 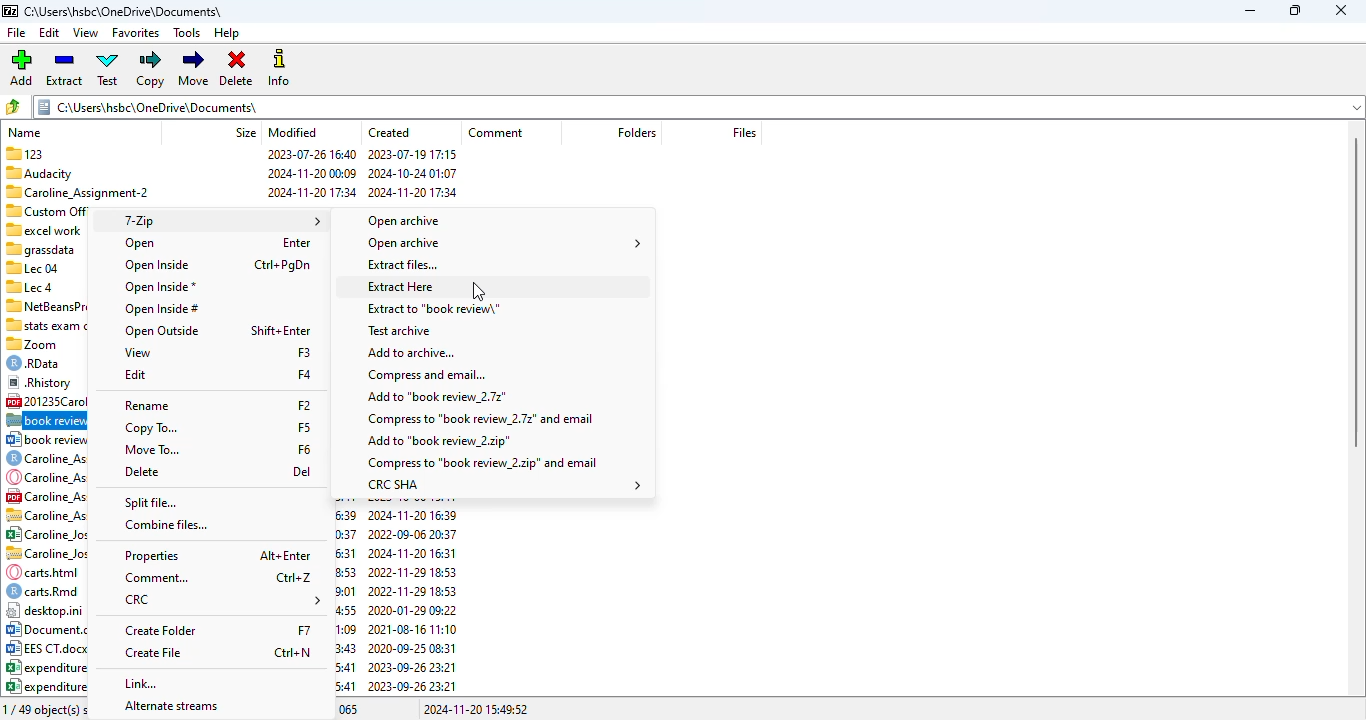 What do you see at coordinates (153, 556) in the screenshot?
I see `properties` at bounding box center [153, 556].